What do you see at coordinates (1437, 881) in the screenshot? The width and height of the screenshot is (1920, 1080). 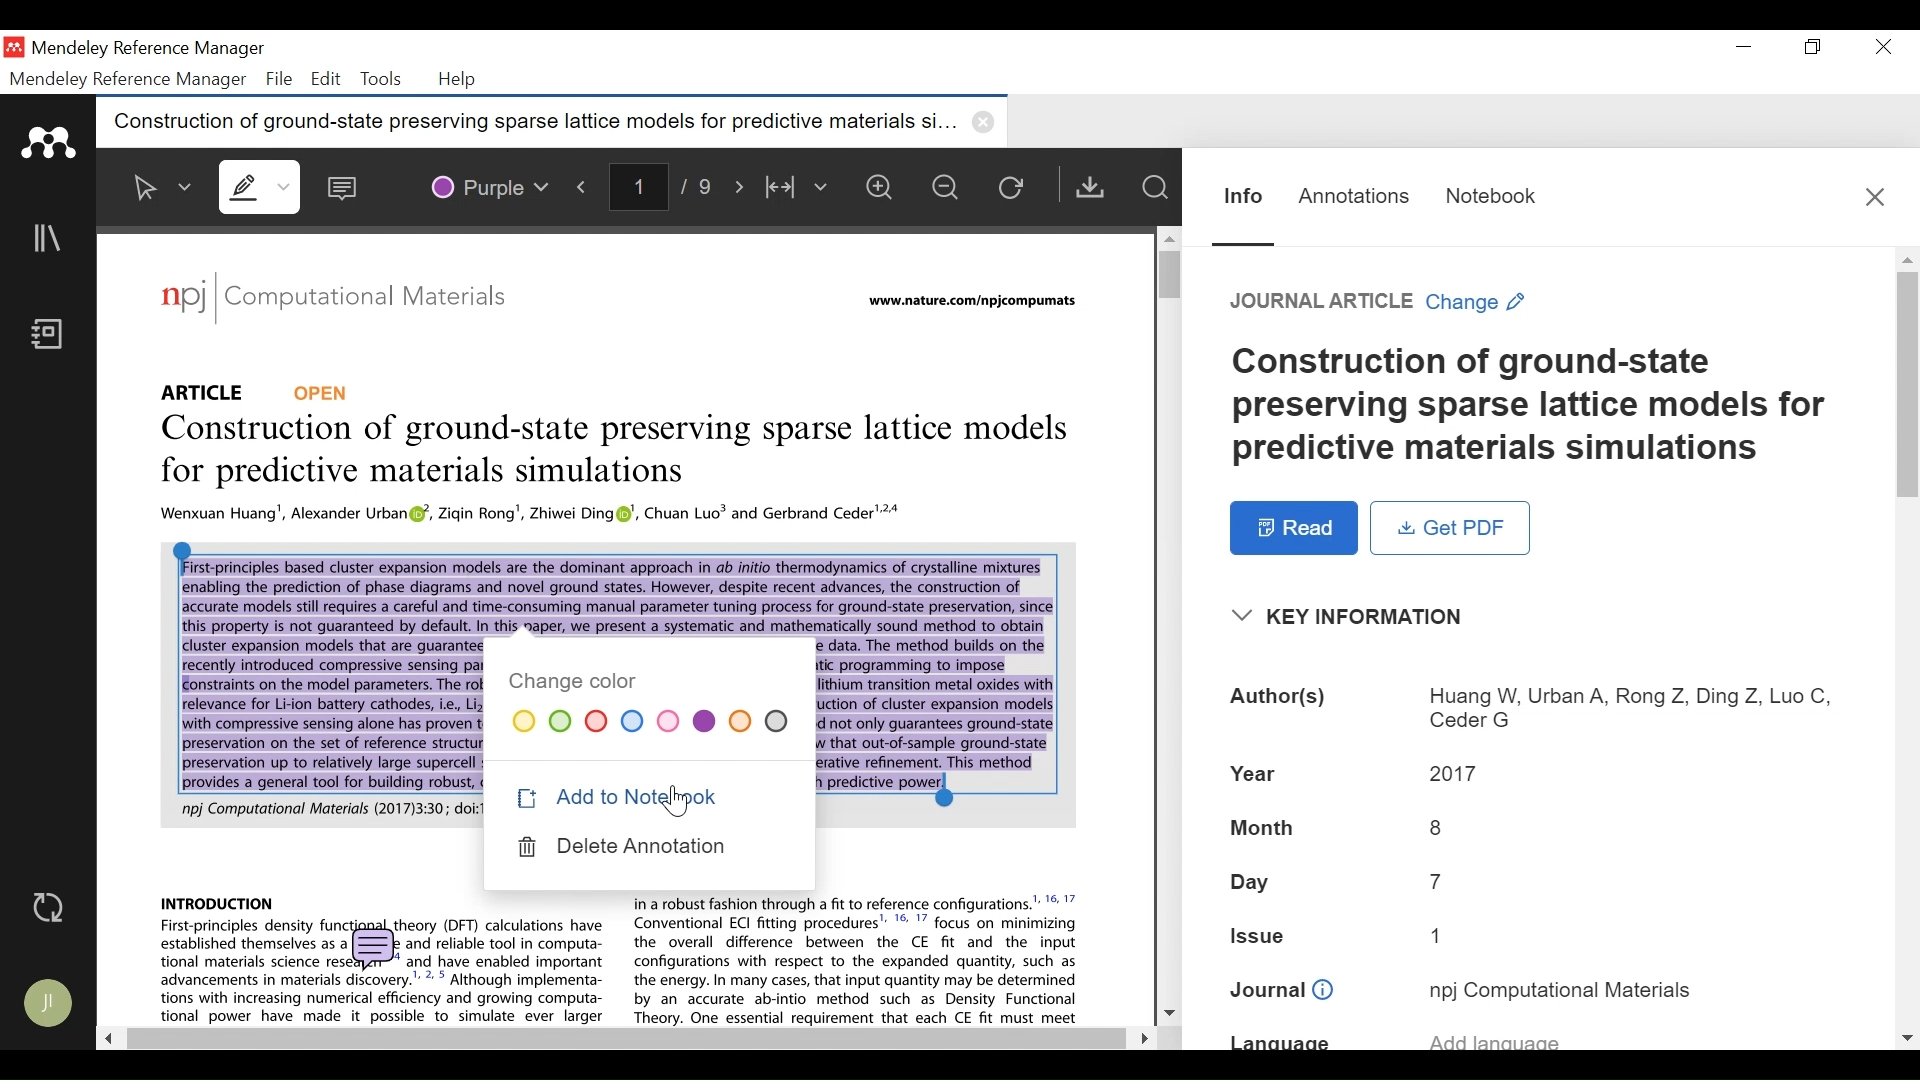 I see `Day` at bounding box center [1437, 881].